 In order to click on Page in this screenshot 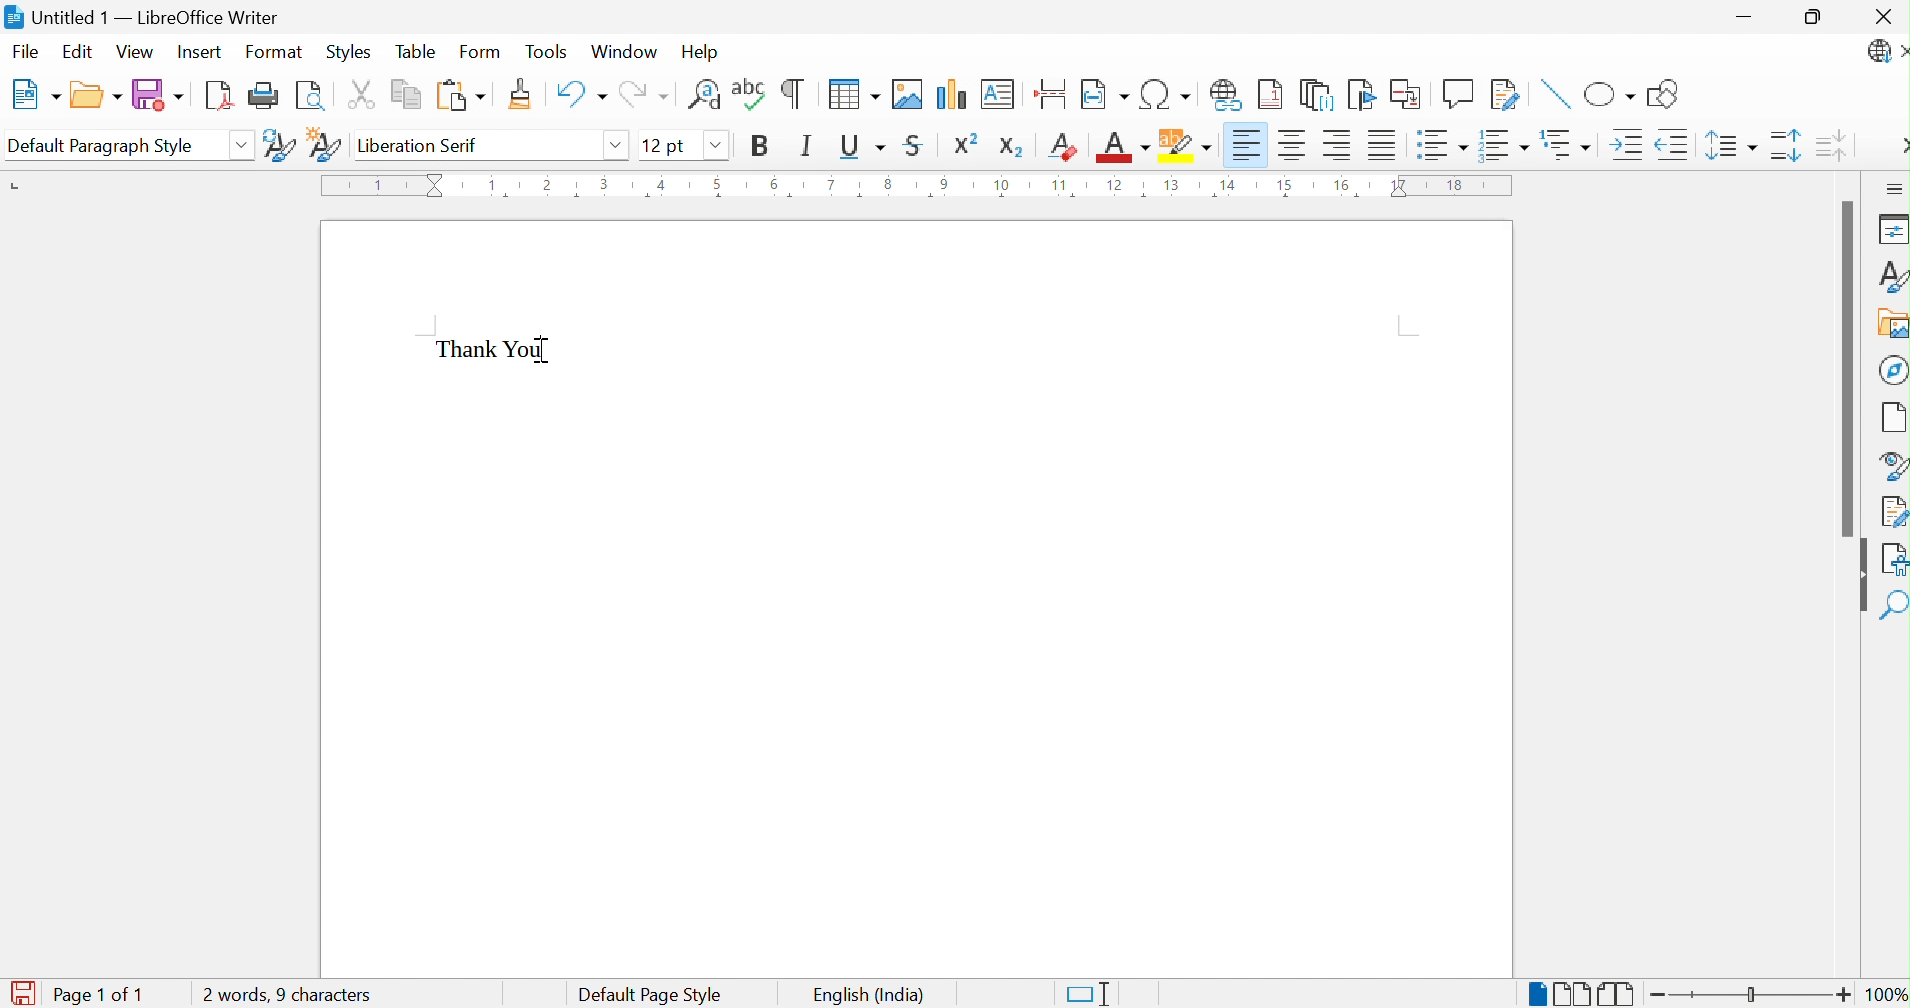, I will do `click(1892, 417)`.